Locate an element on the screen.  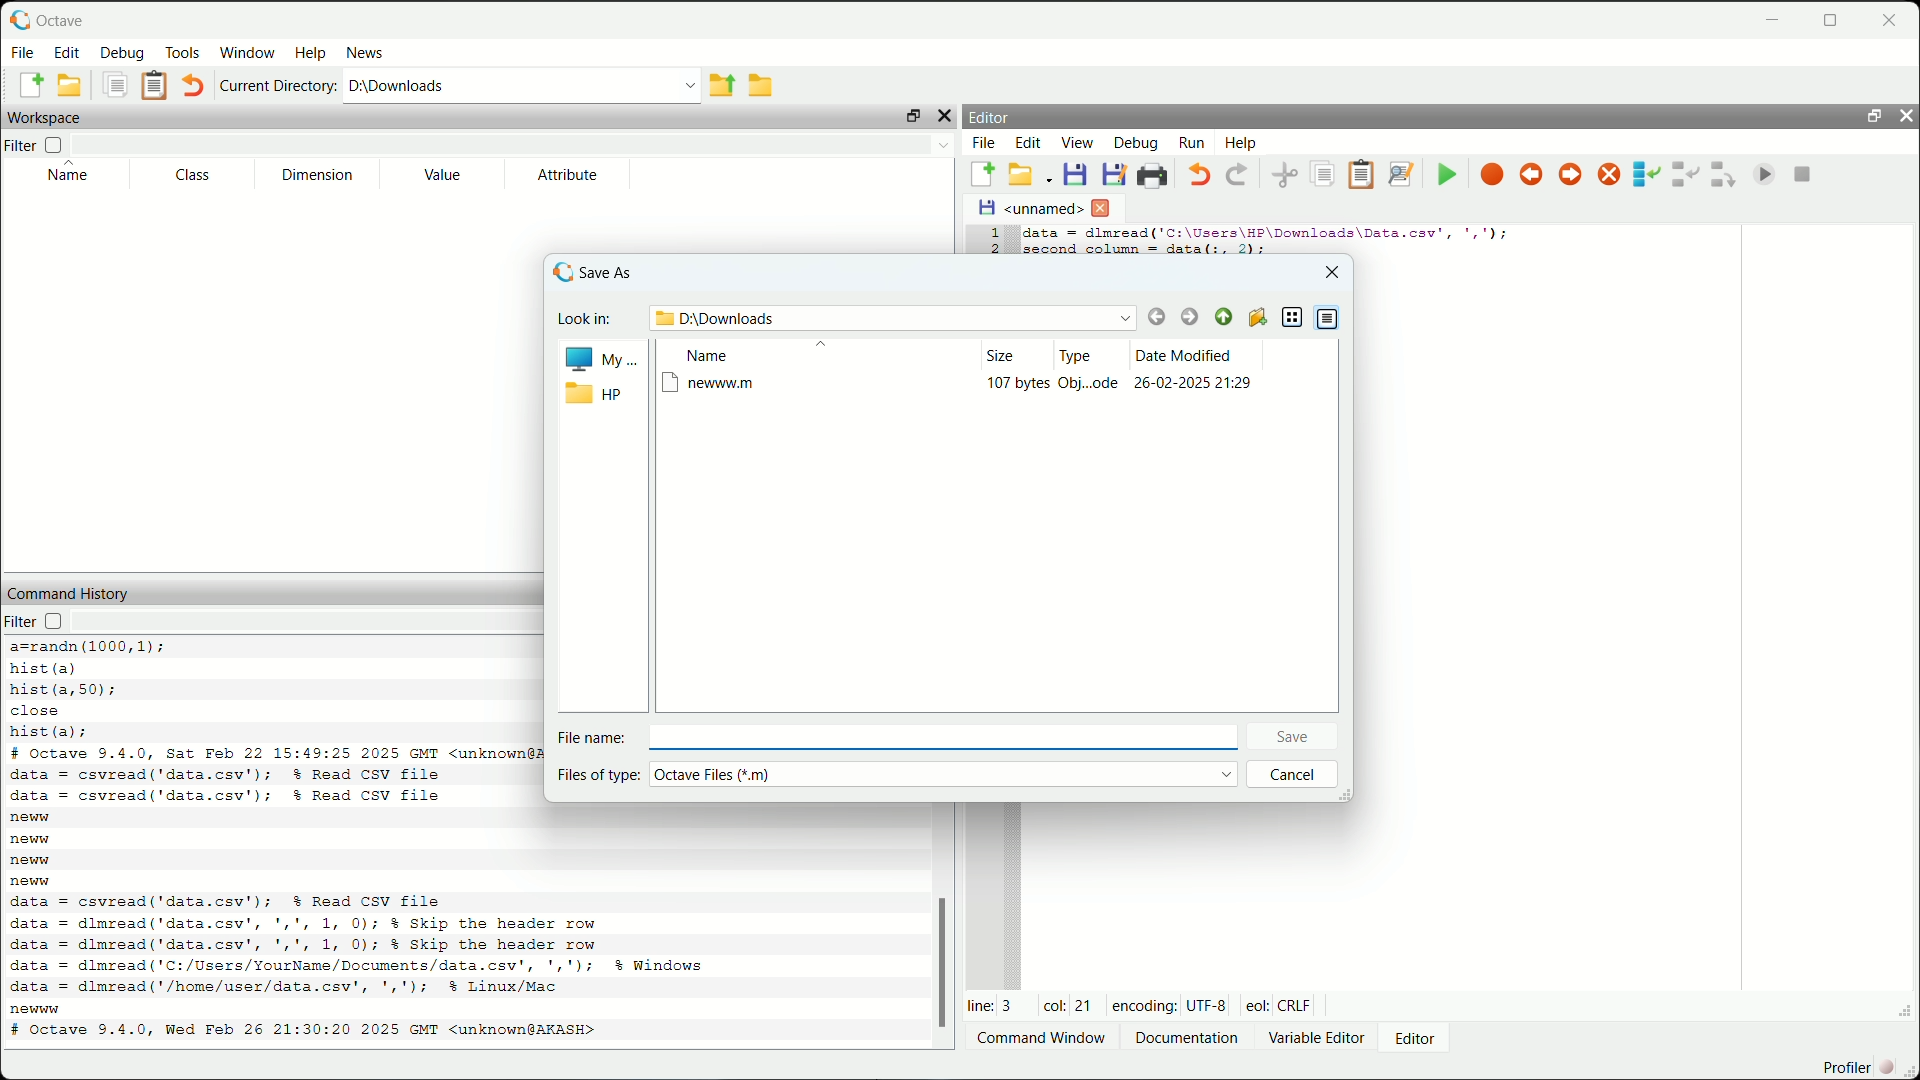
eol: Crlf is located at coordinates (1280, 1004).